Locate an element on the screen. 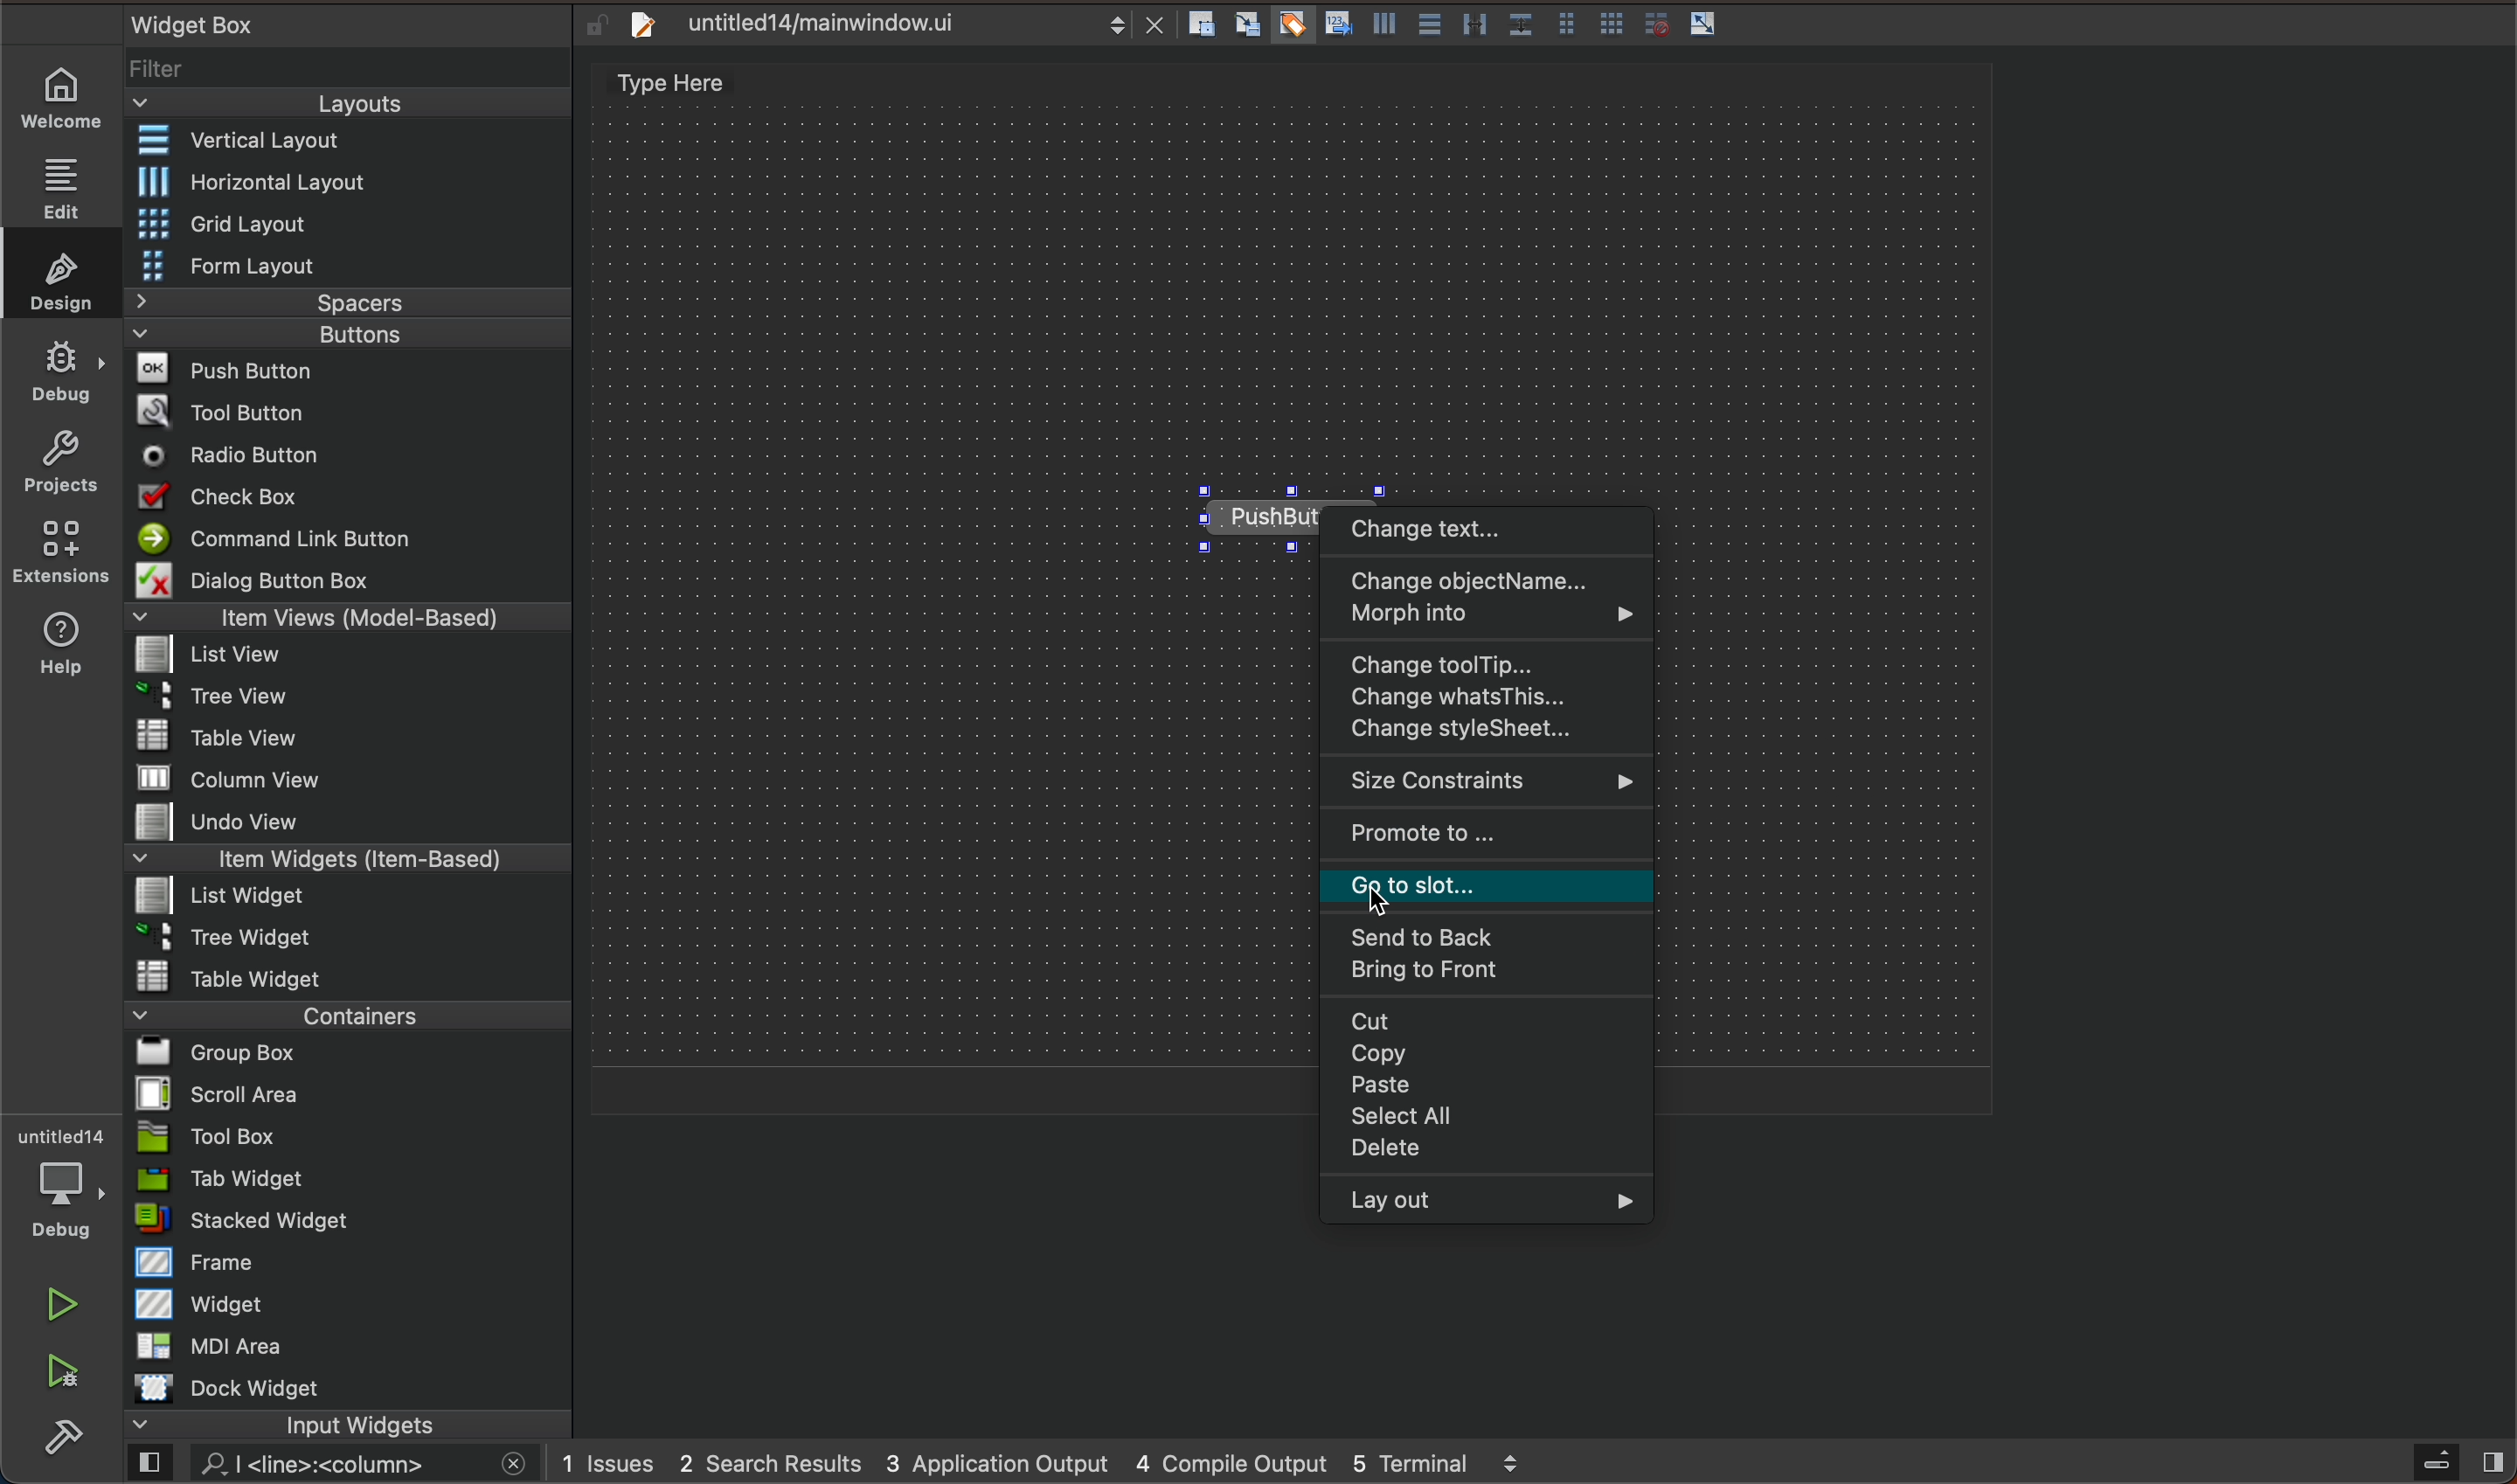 The width and height of the screenshot is (2517, 1484). bring to front is located at coordinates (1487, 972).